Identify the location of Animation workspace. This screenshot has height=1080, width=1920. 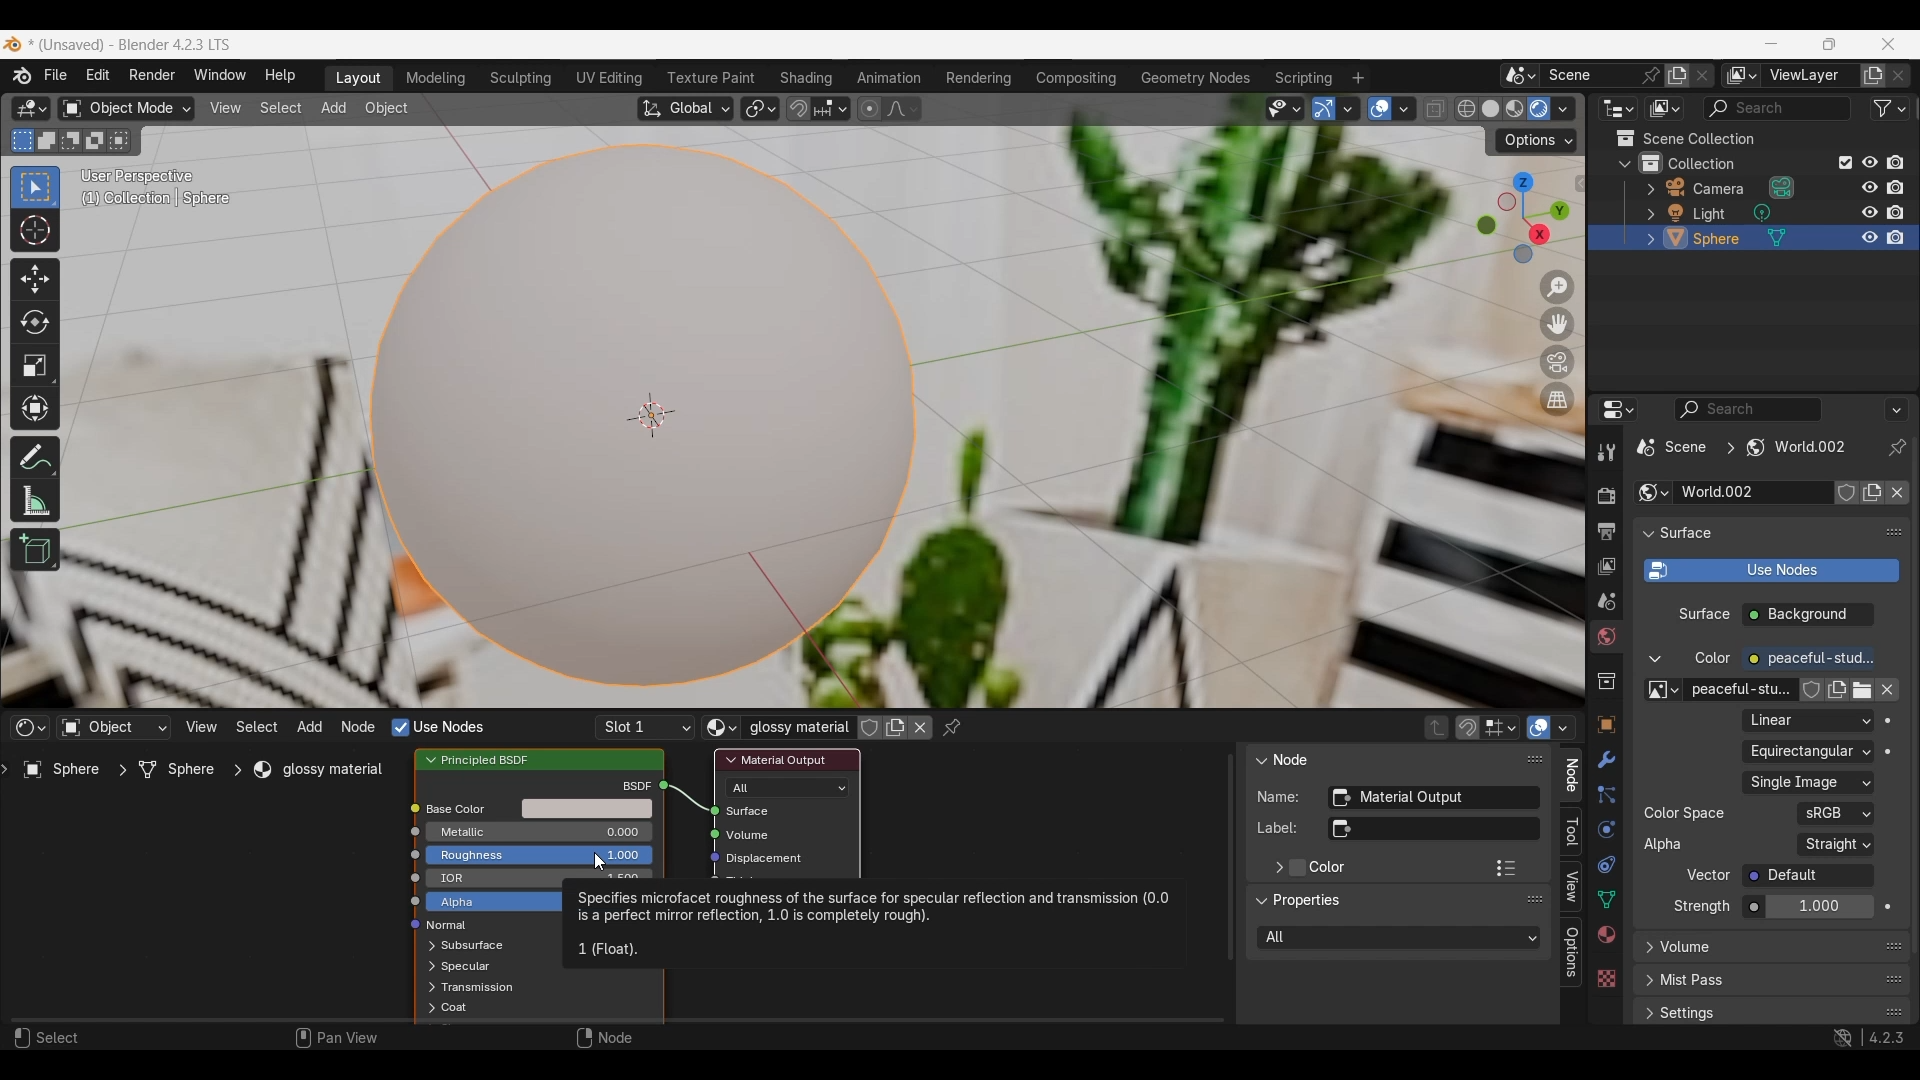
(891, 77).